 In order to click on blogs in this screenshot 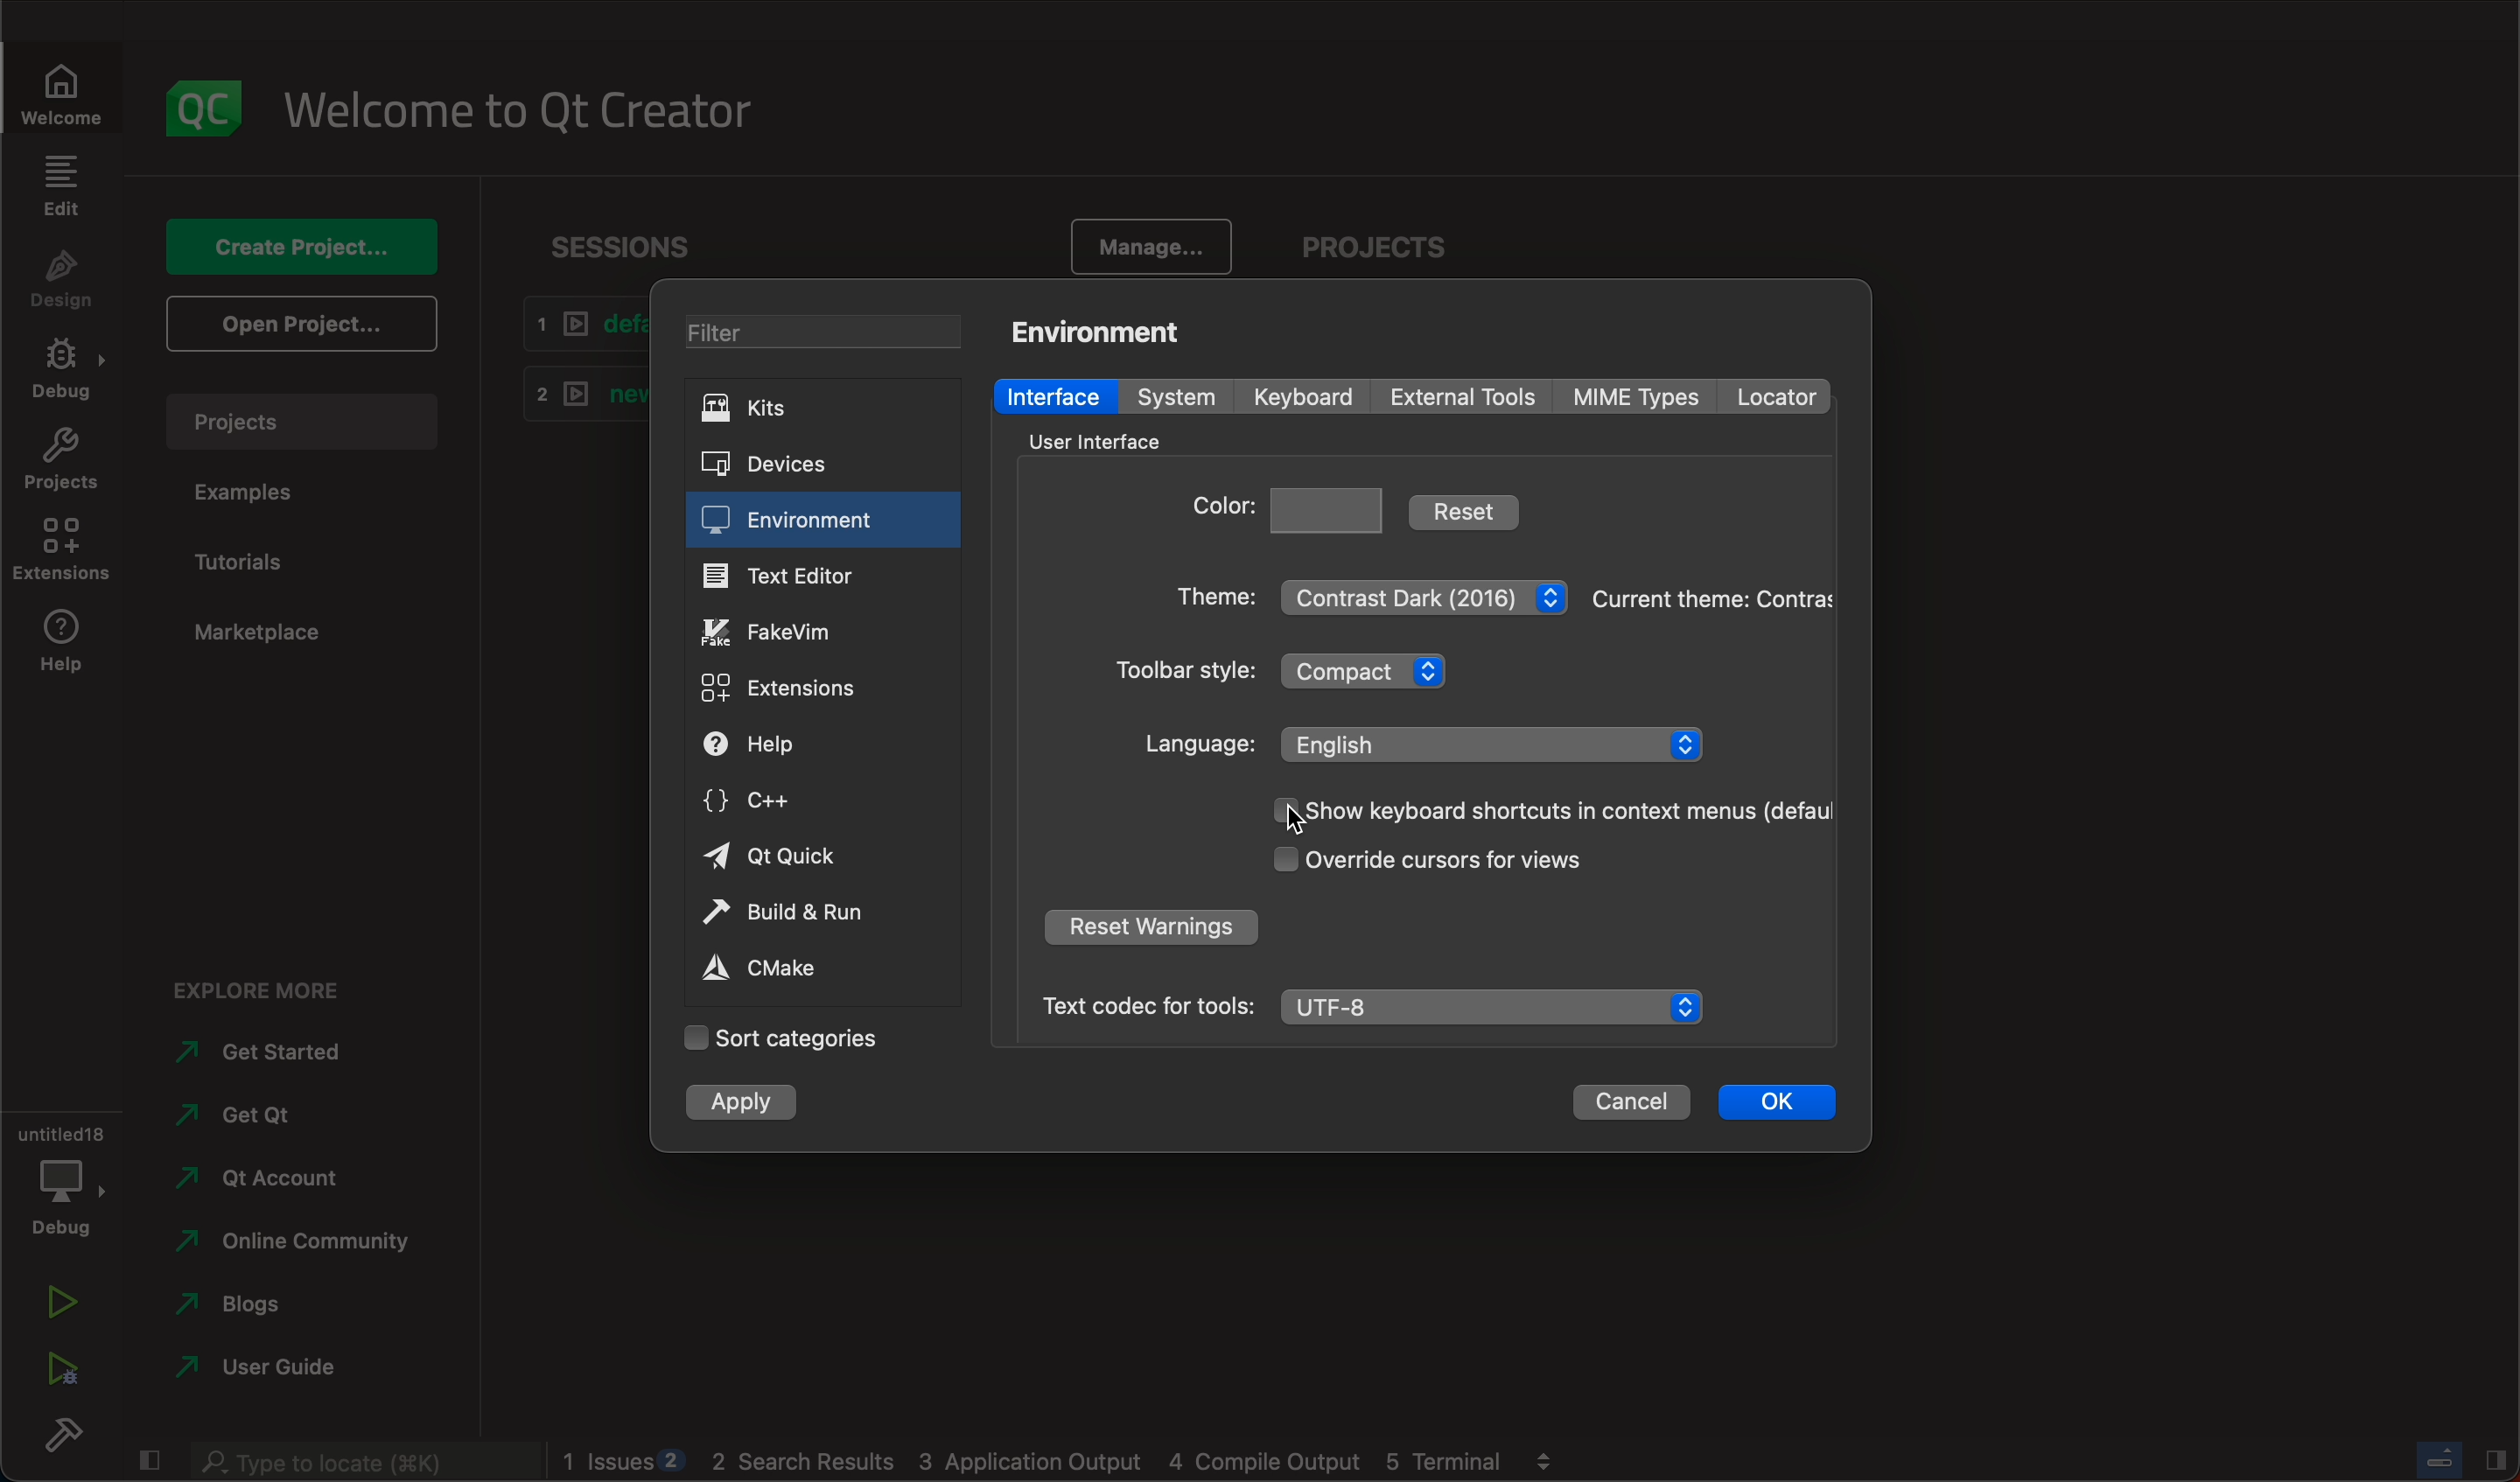, I will do `click(282, 1308)`.